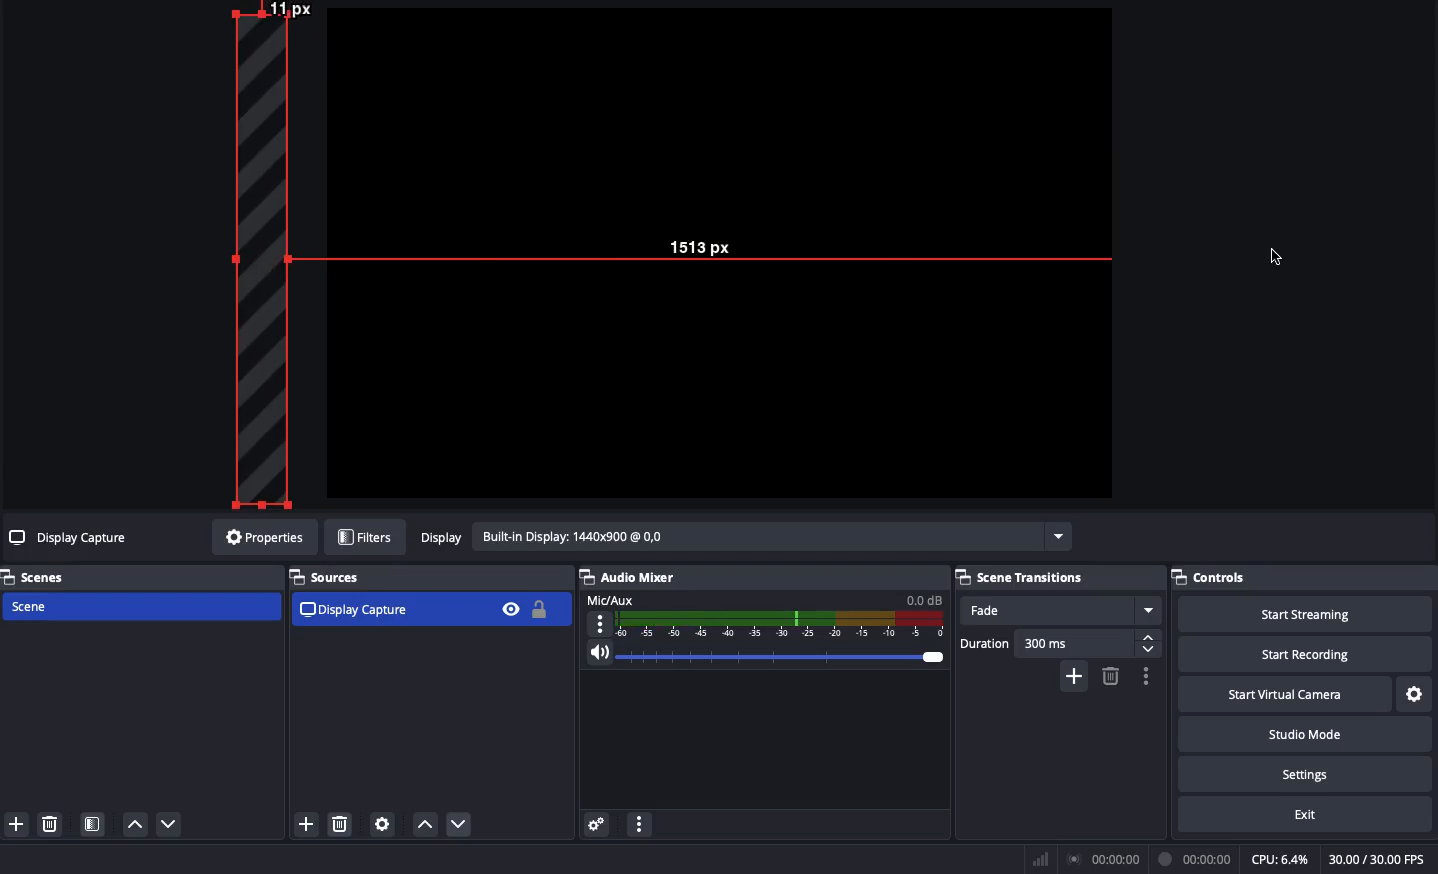  What do you see at coordinates (1109, 676) in the screenshot?
I see `Delete` at bounding box center [1109, 676].